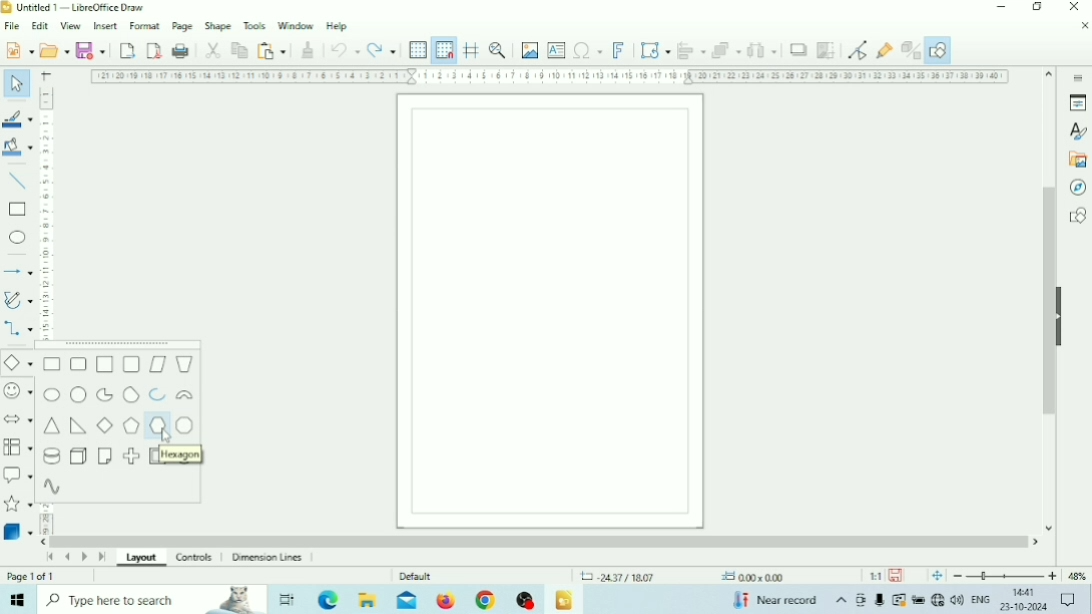 The height and width of the screenshot is (614, 1092). Describe the element at coordinates (102, 557) in the screenshot. I see `Scroll to last page` at that location.